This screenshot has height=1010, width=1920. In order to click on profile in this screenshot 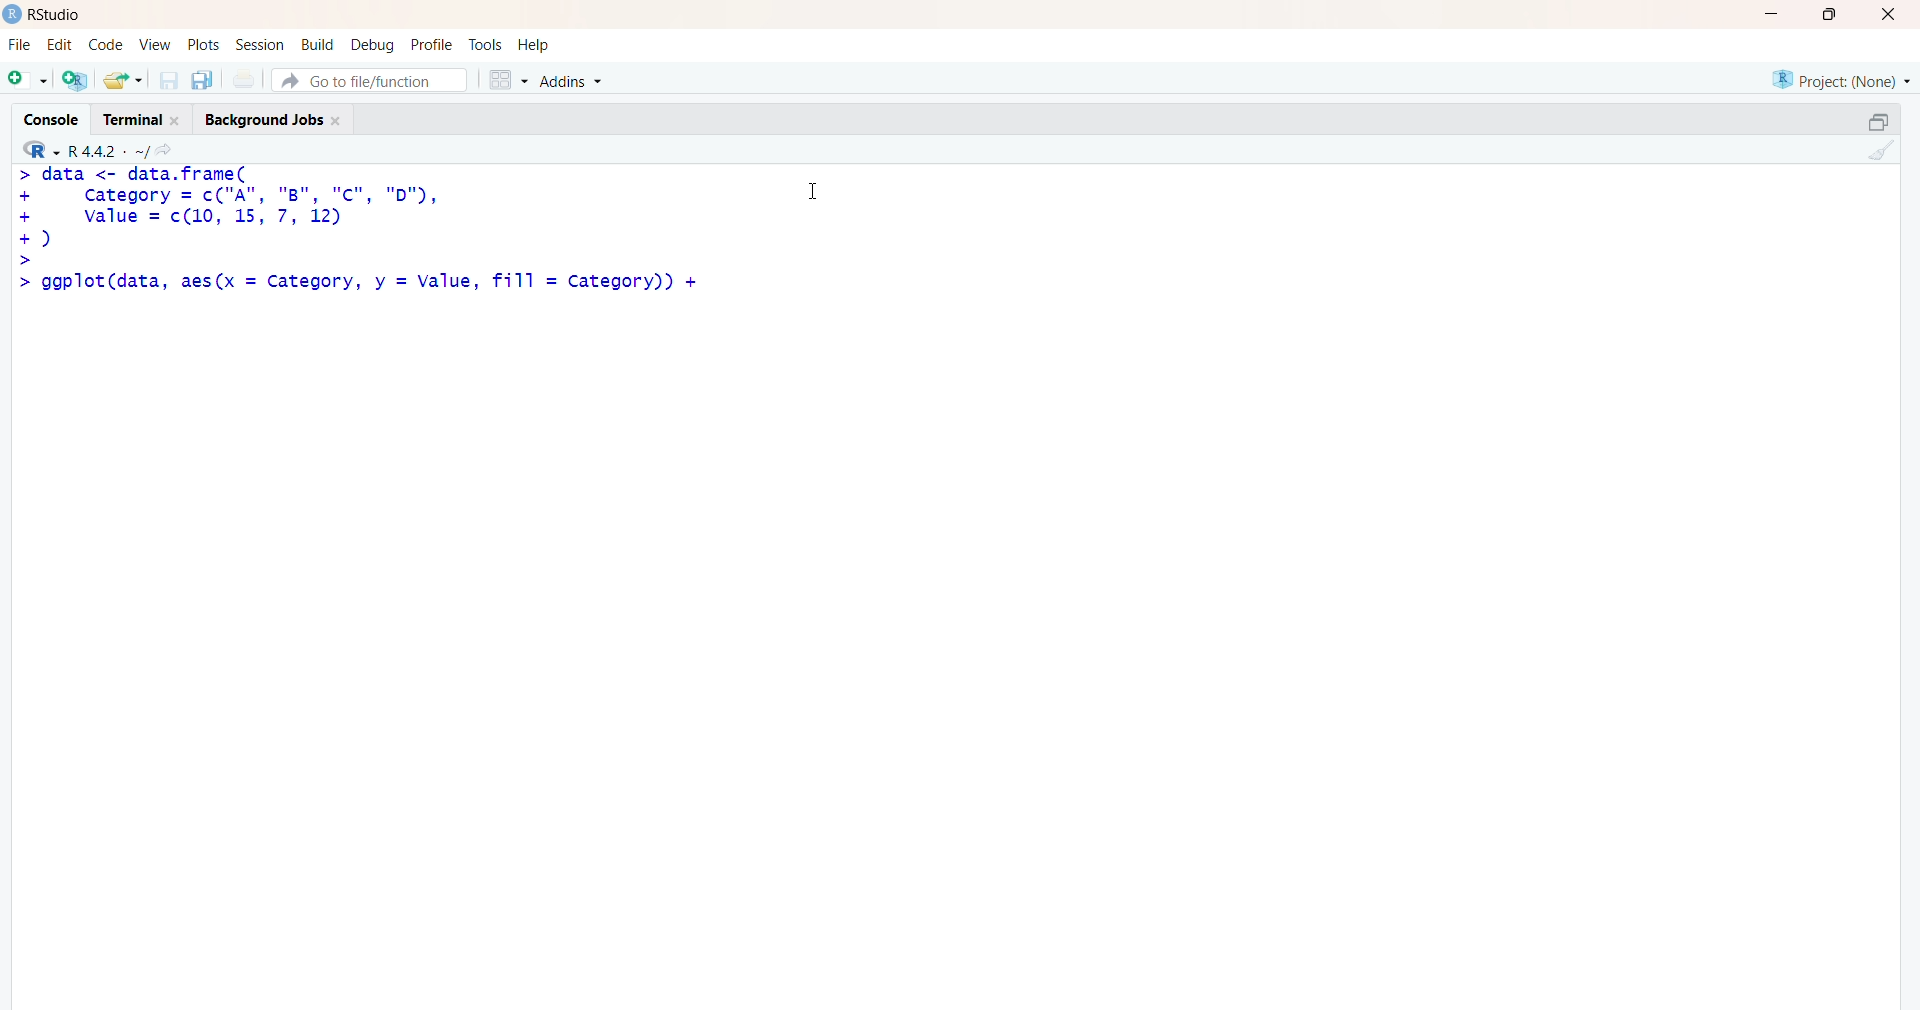, I will do `click(430, 46)`.